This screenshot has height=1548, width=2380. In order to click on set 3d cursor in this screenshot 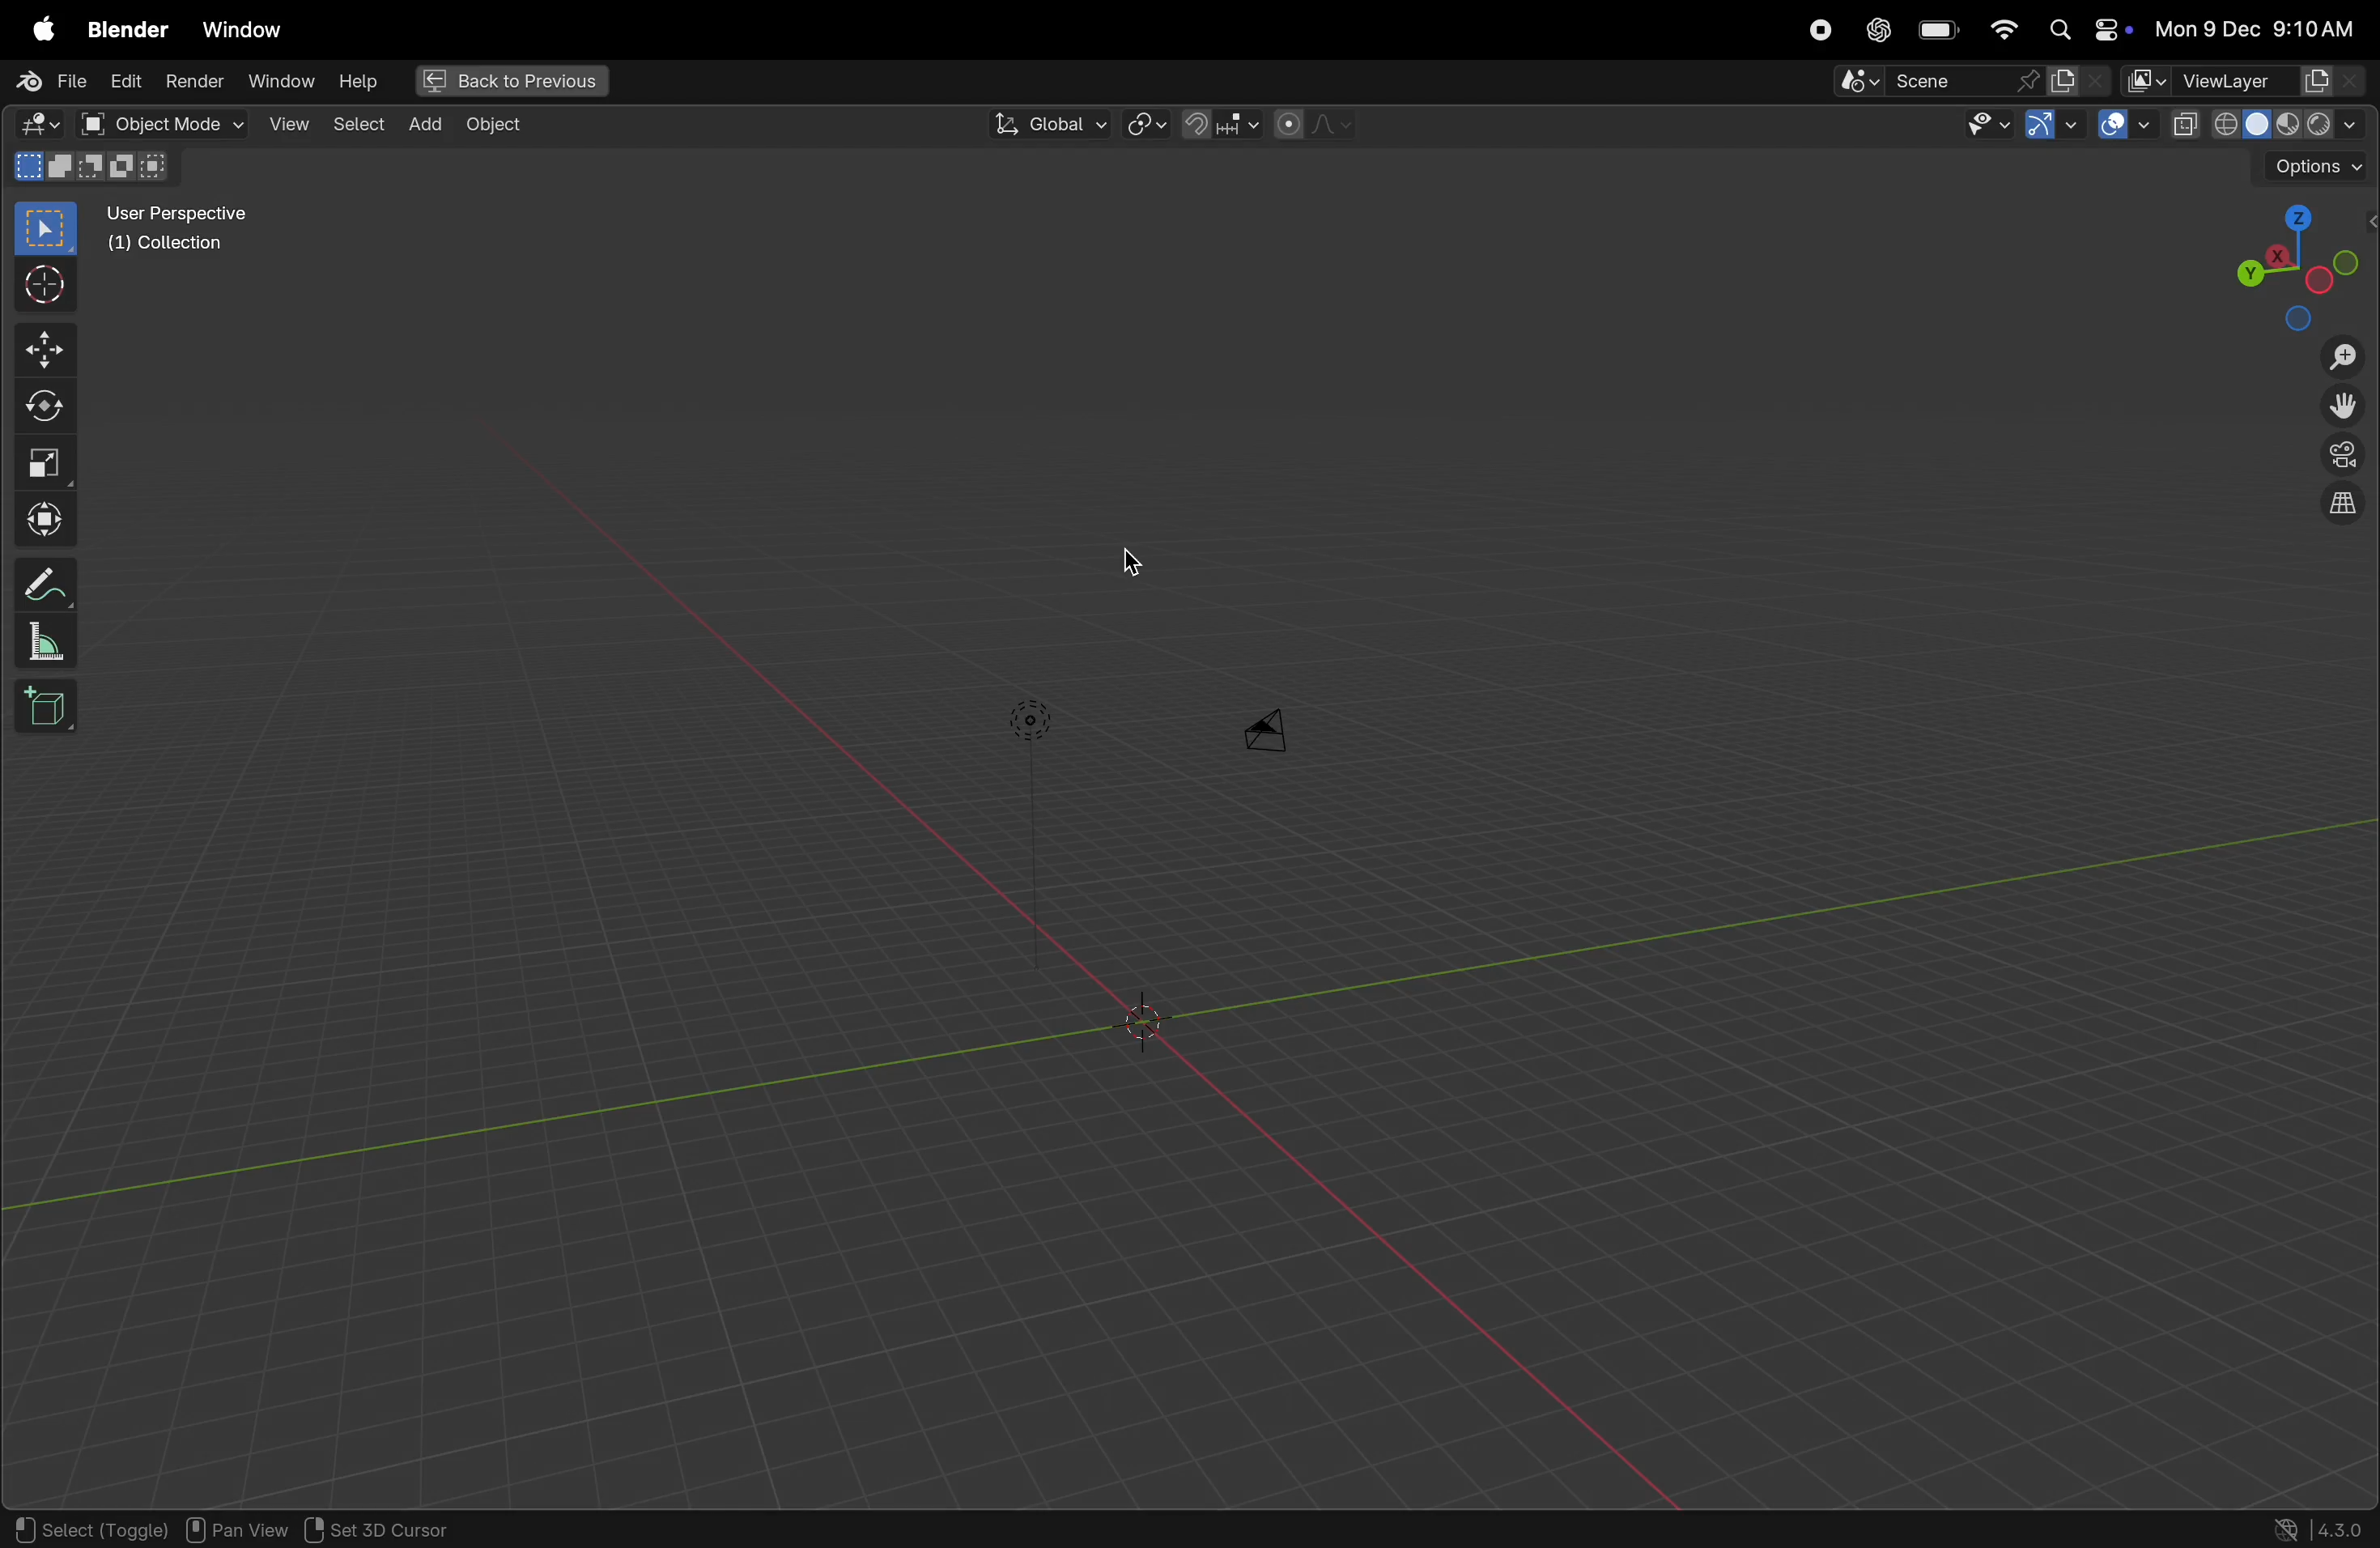, I will do `click(393, 1530)`.